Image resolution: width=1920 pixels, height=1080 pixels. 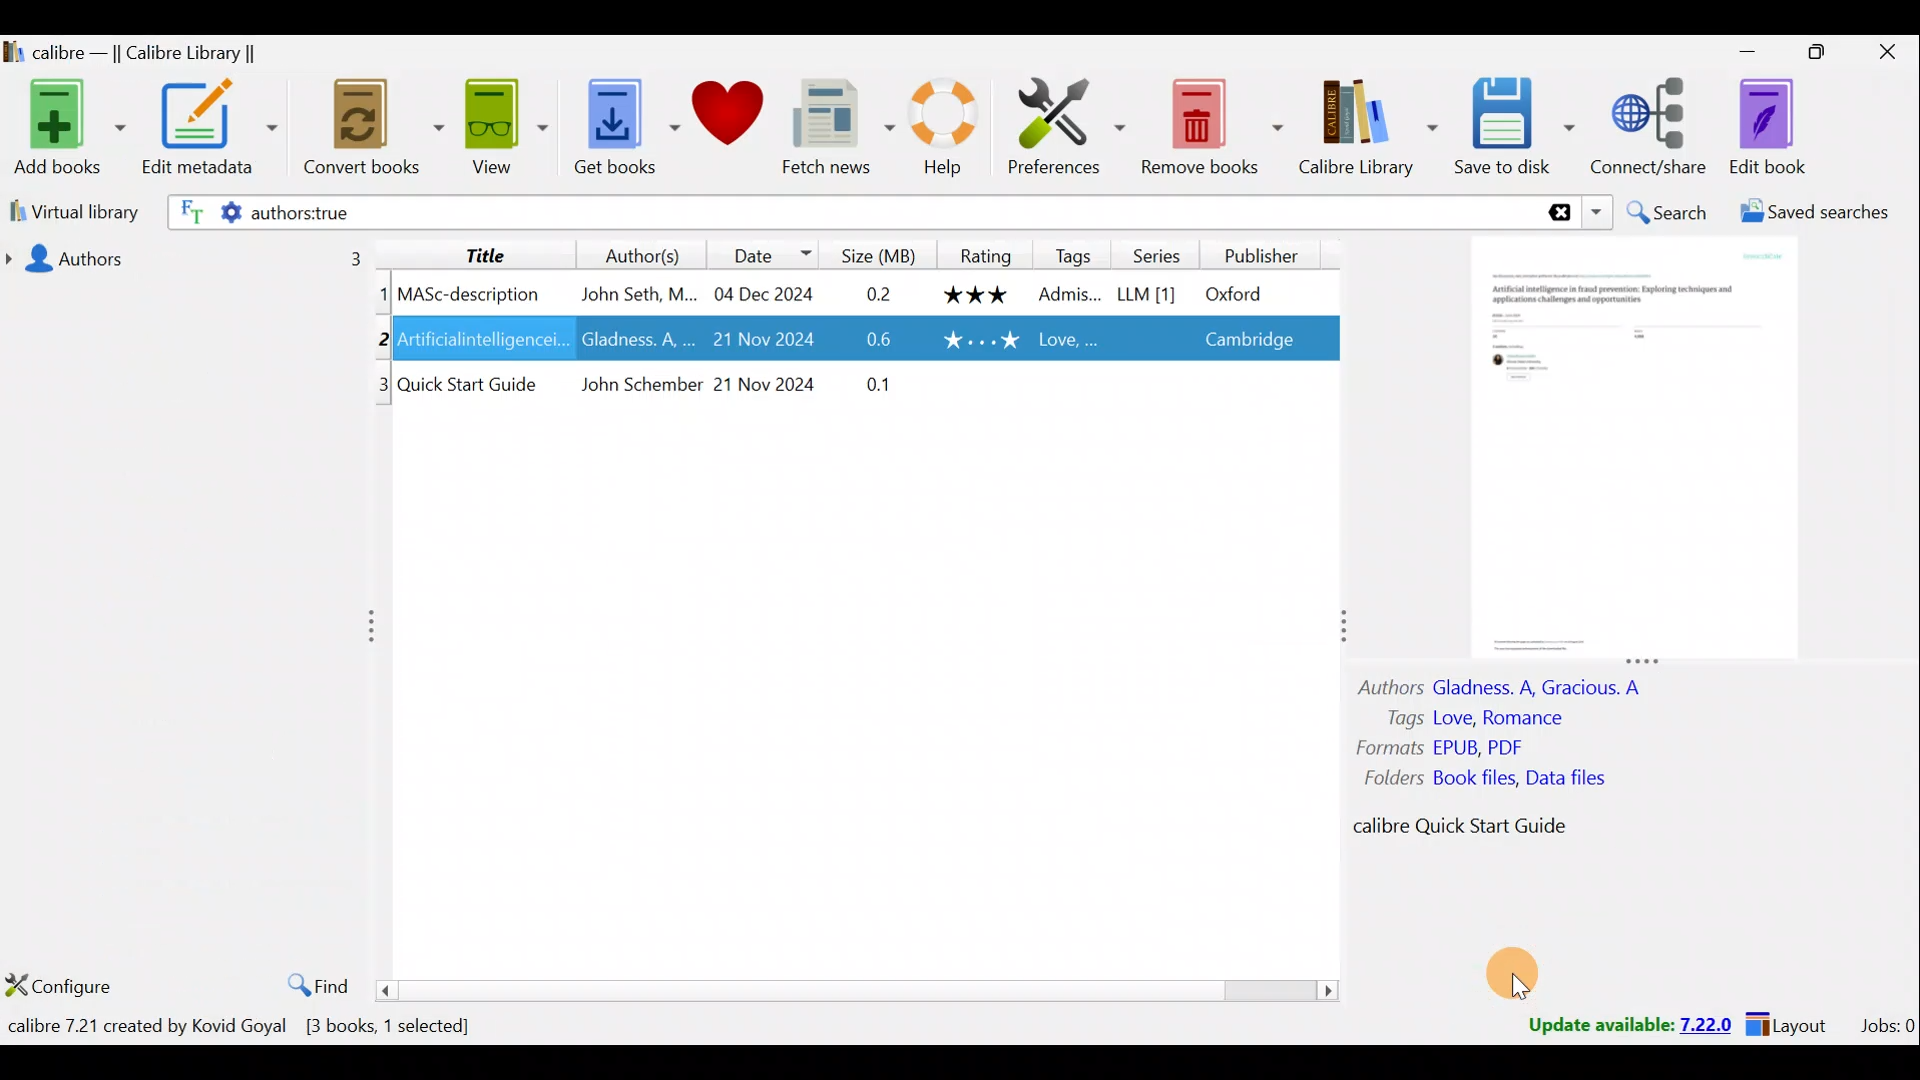 I want to click on Book 1, so click(x=851, y=292).